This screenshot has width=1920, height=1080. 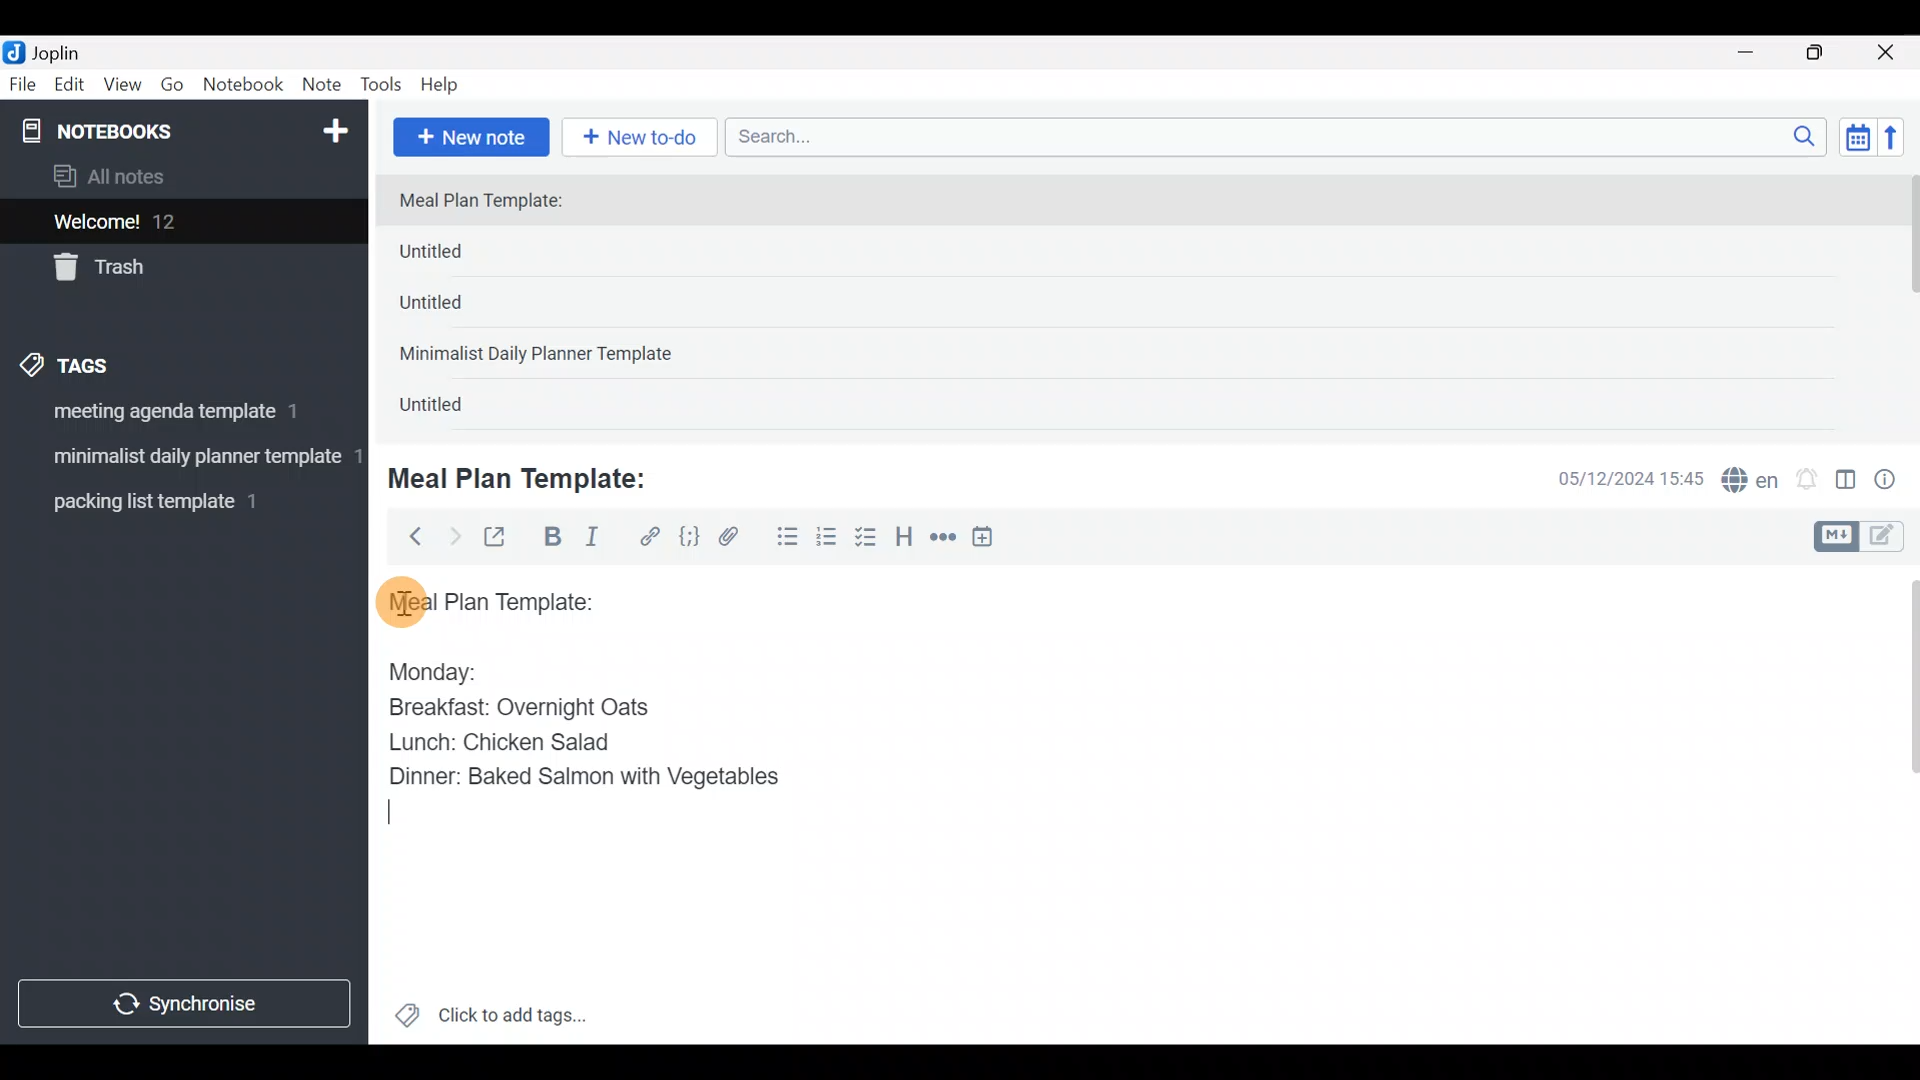 I want to click on Minimize, so click(x=1757, y=50).